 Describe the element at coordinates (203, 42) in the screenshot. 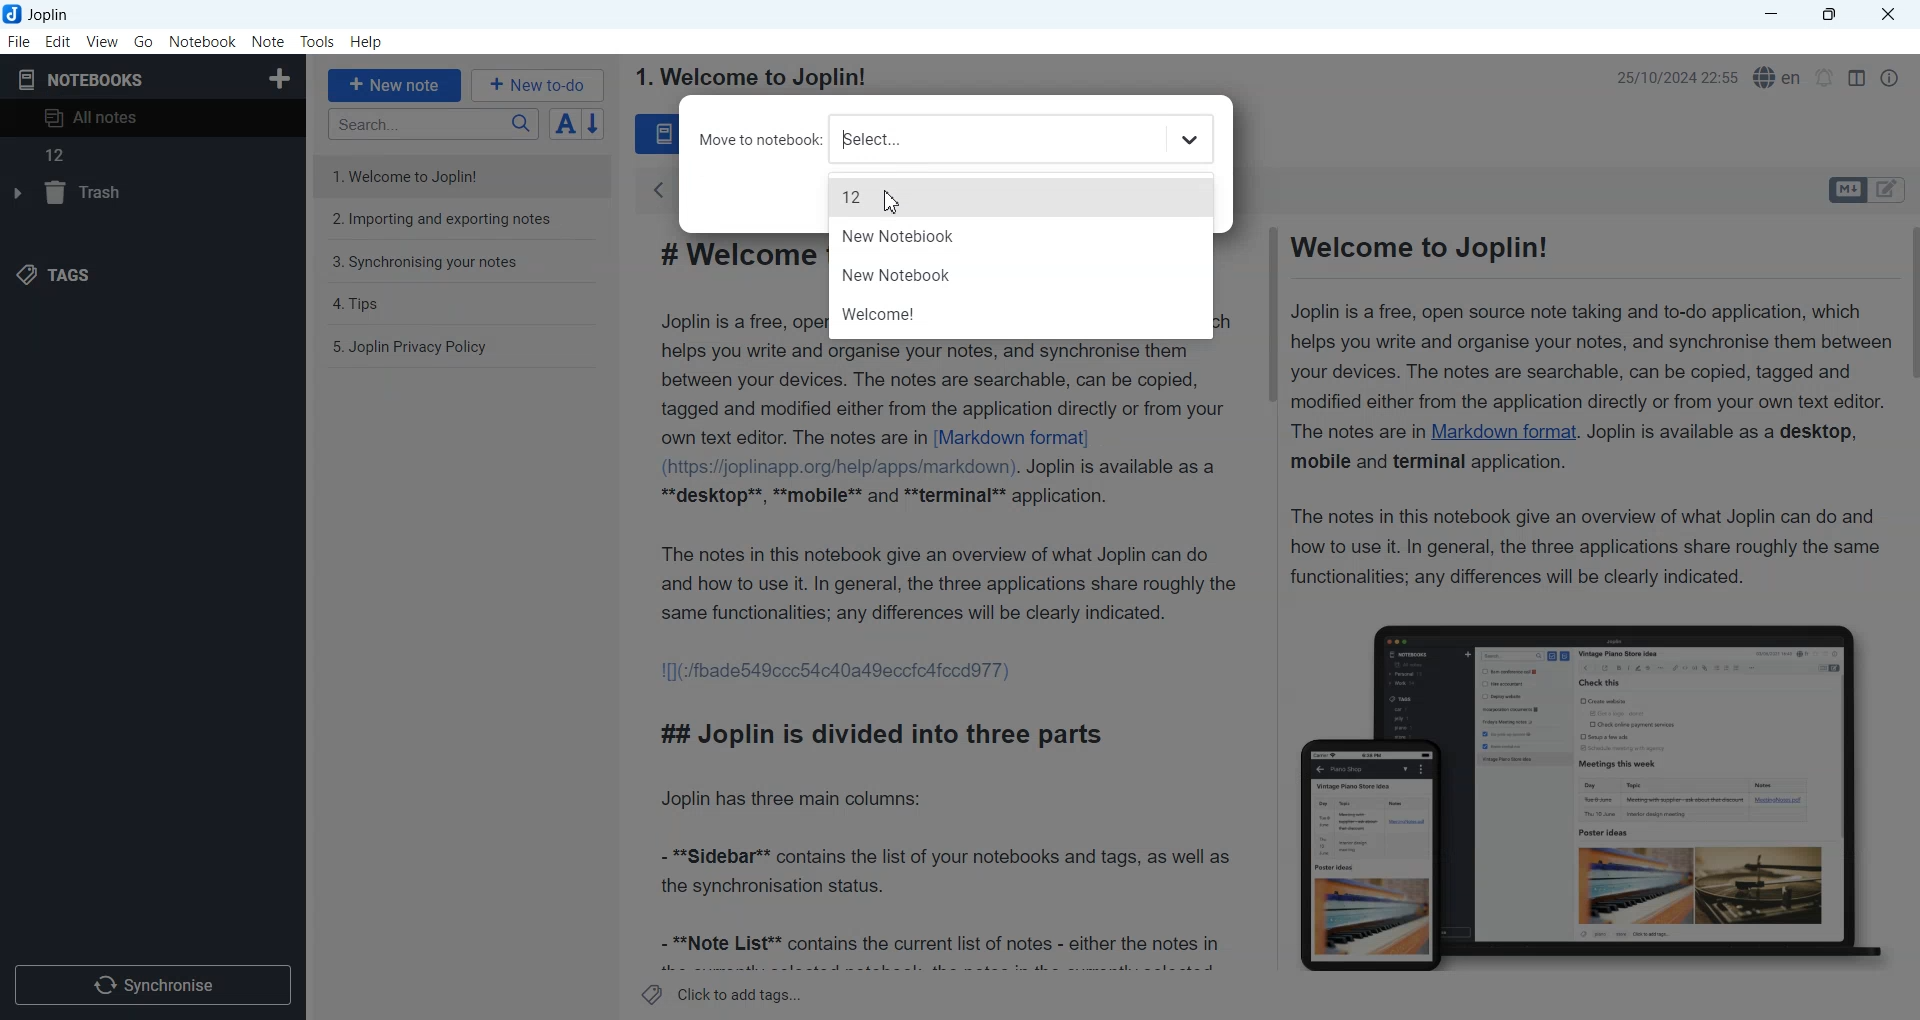

I see `Notebook` at that location.